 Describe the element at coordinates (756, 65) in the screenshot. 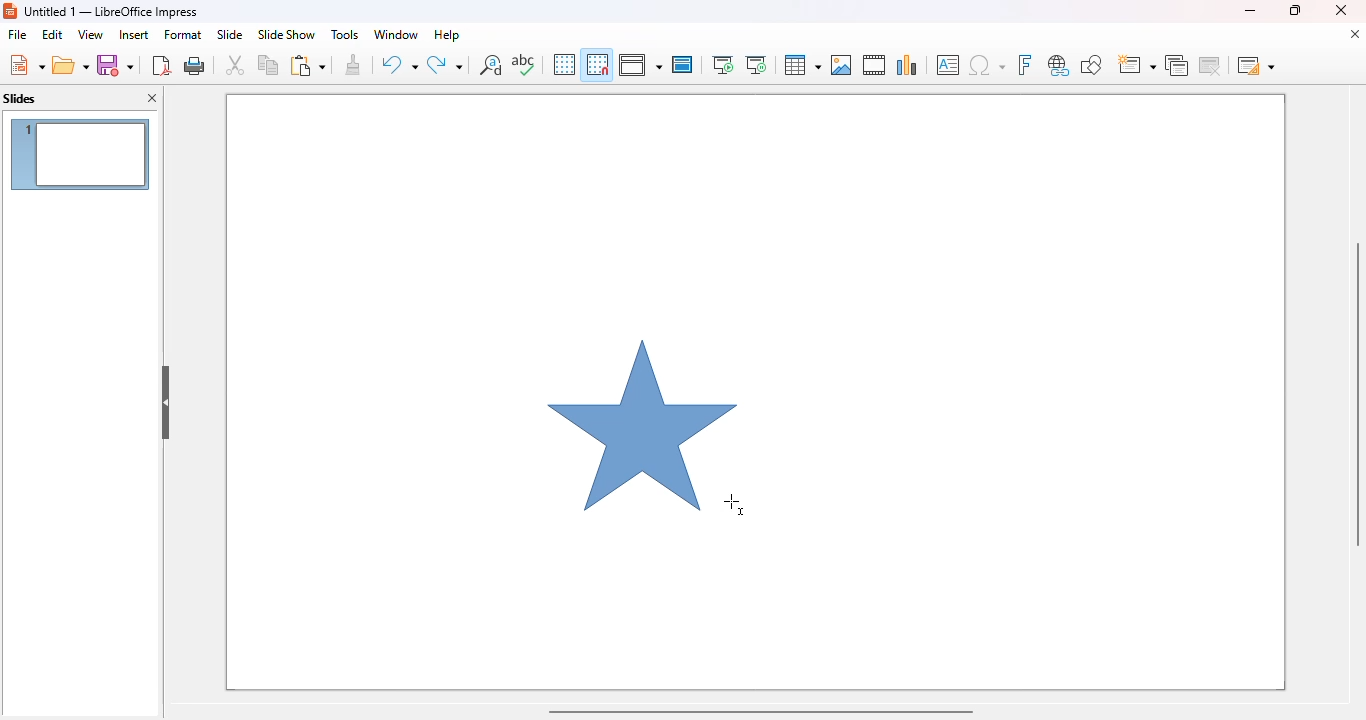

I see `start from current slide` at that location.